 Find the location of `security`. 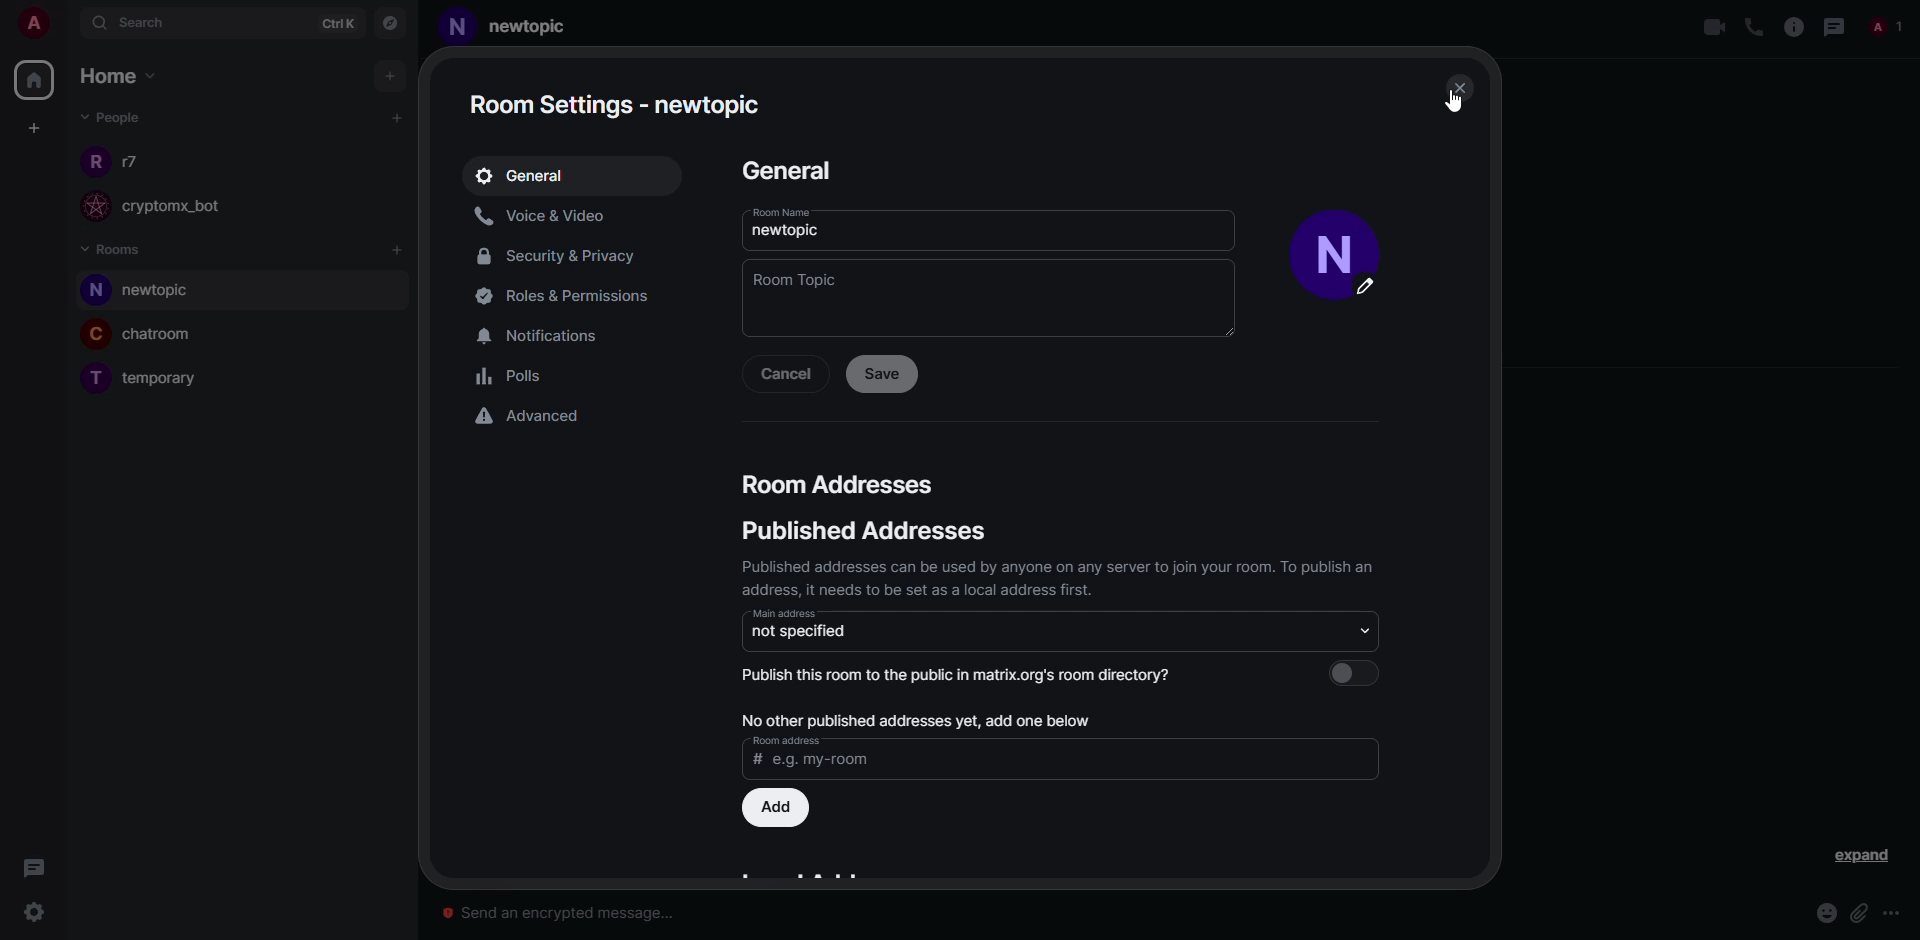

security is located at coordinates (563, 258).